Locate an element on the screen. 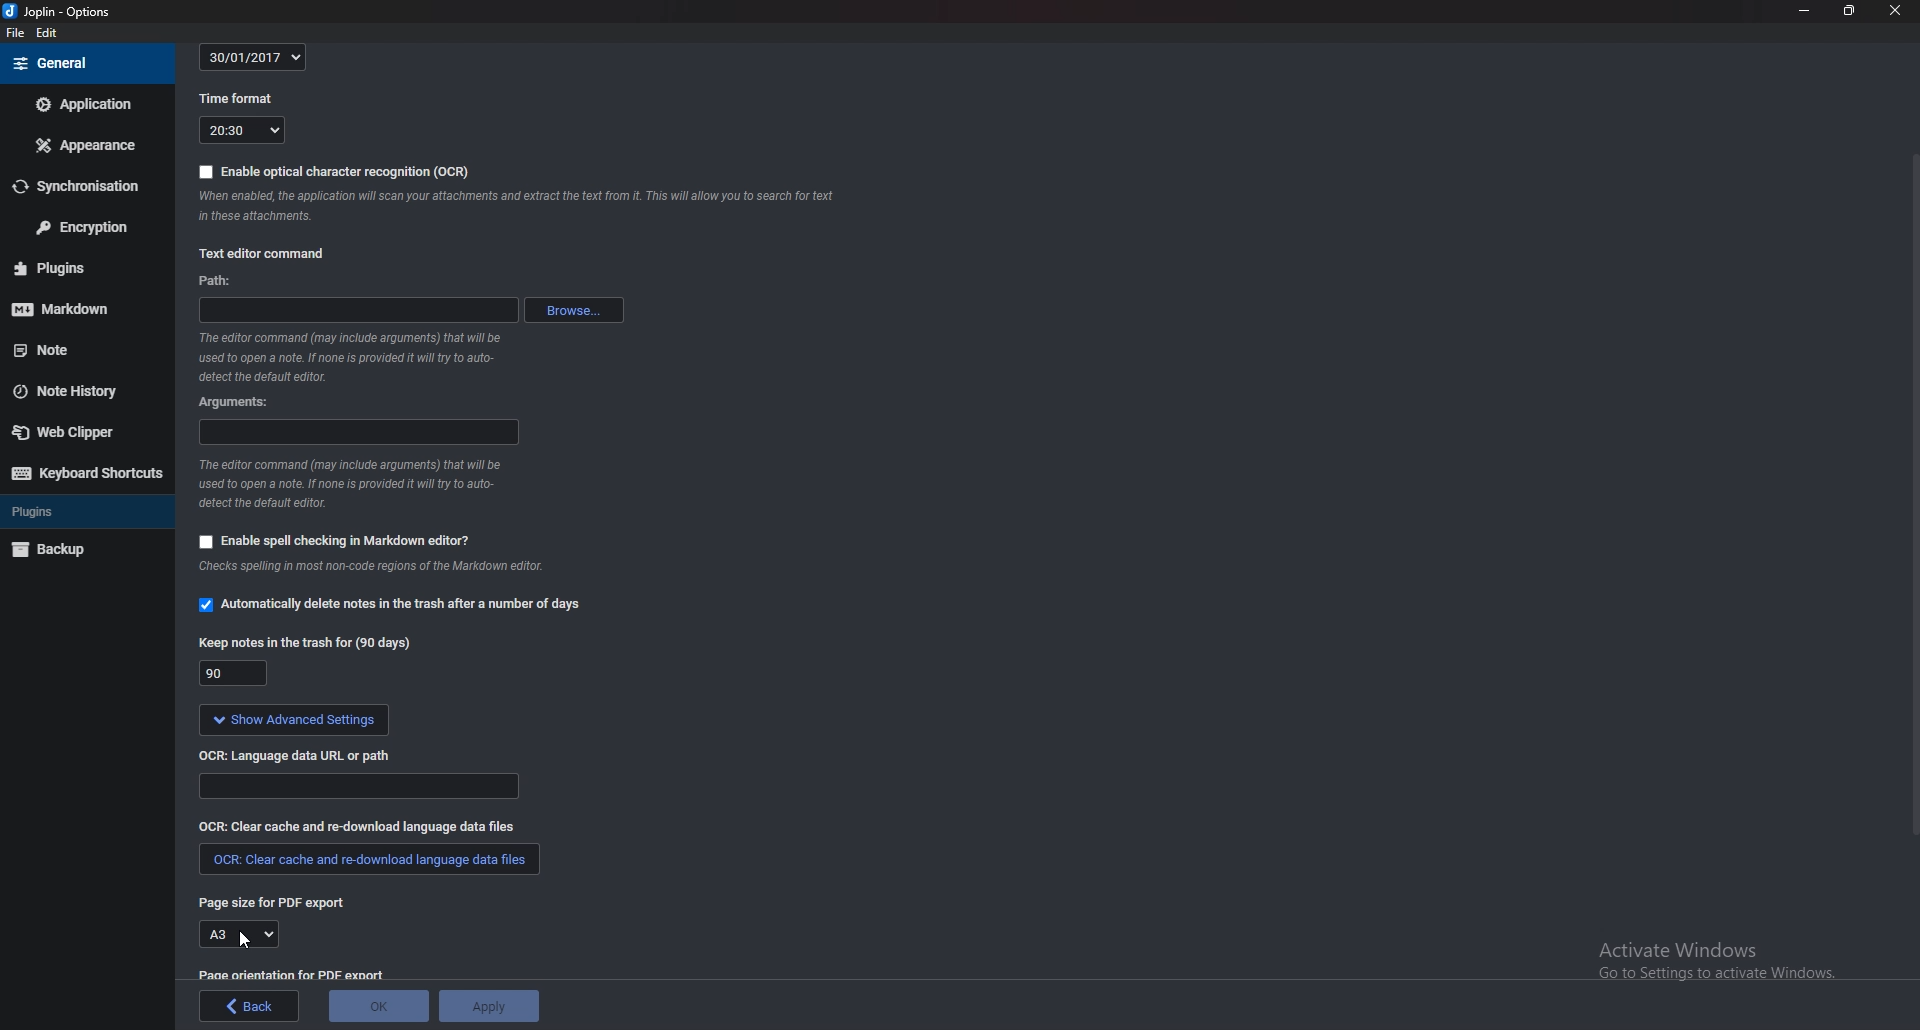 This screenshot has height=1030, width=1920. path is located at coordinates (358, 308).